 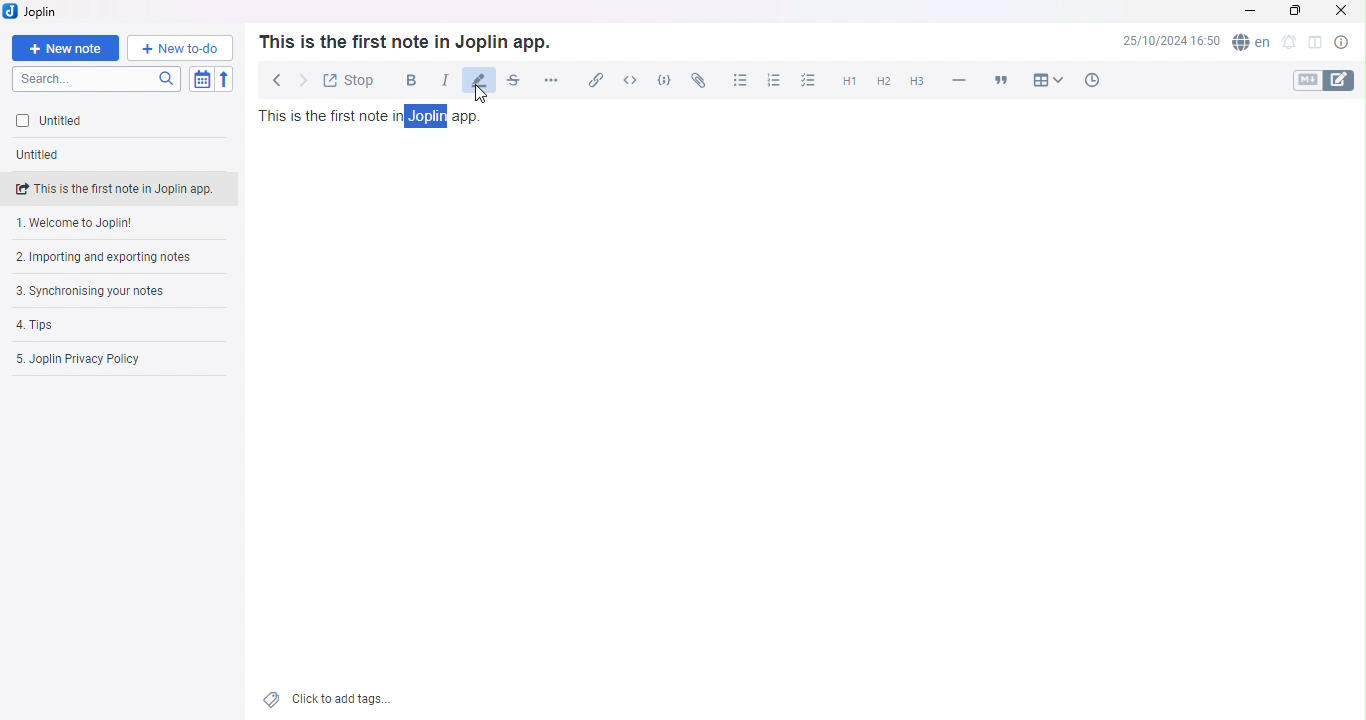 I want to click on Set ab alarm, so click(x=1288, y=44).